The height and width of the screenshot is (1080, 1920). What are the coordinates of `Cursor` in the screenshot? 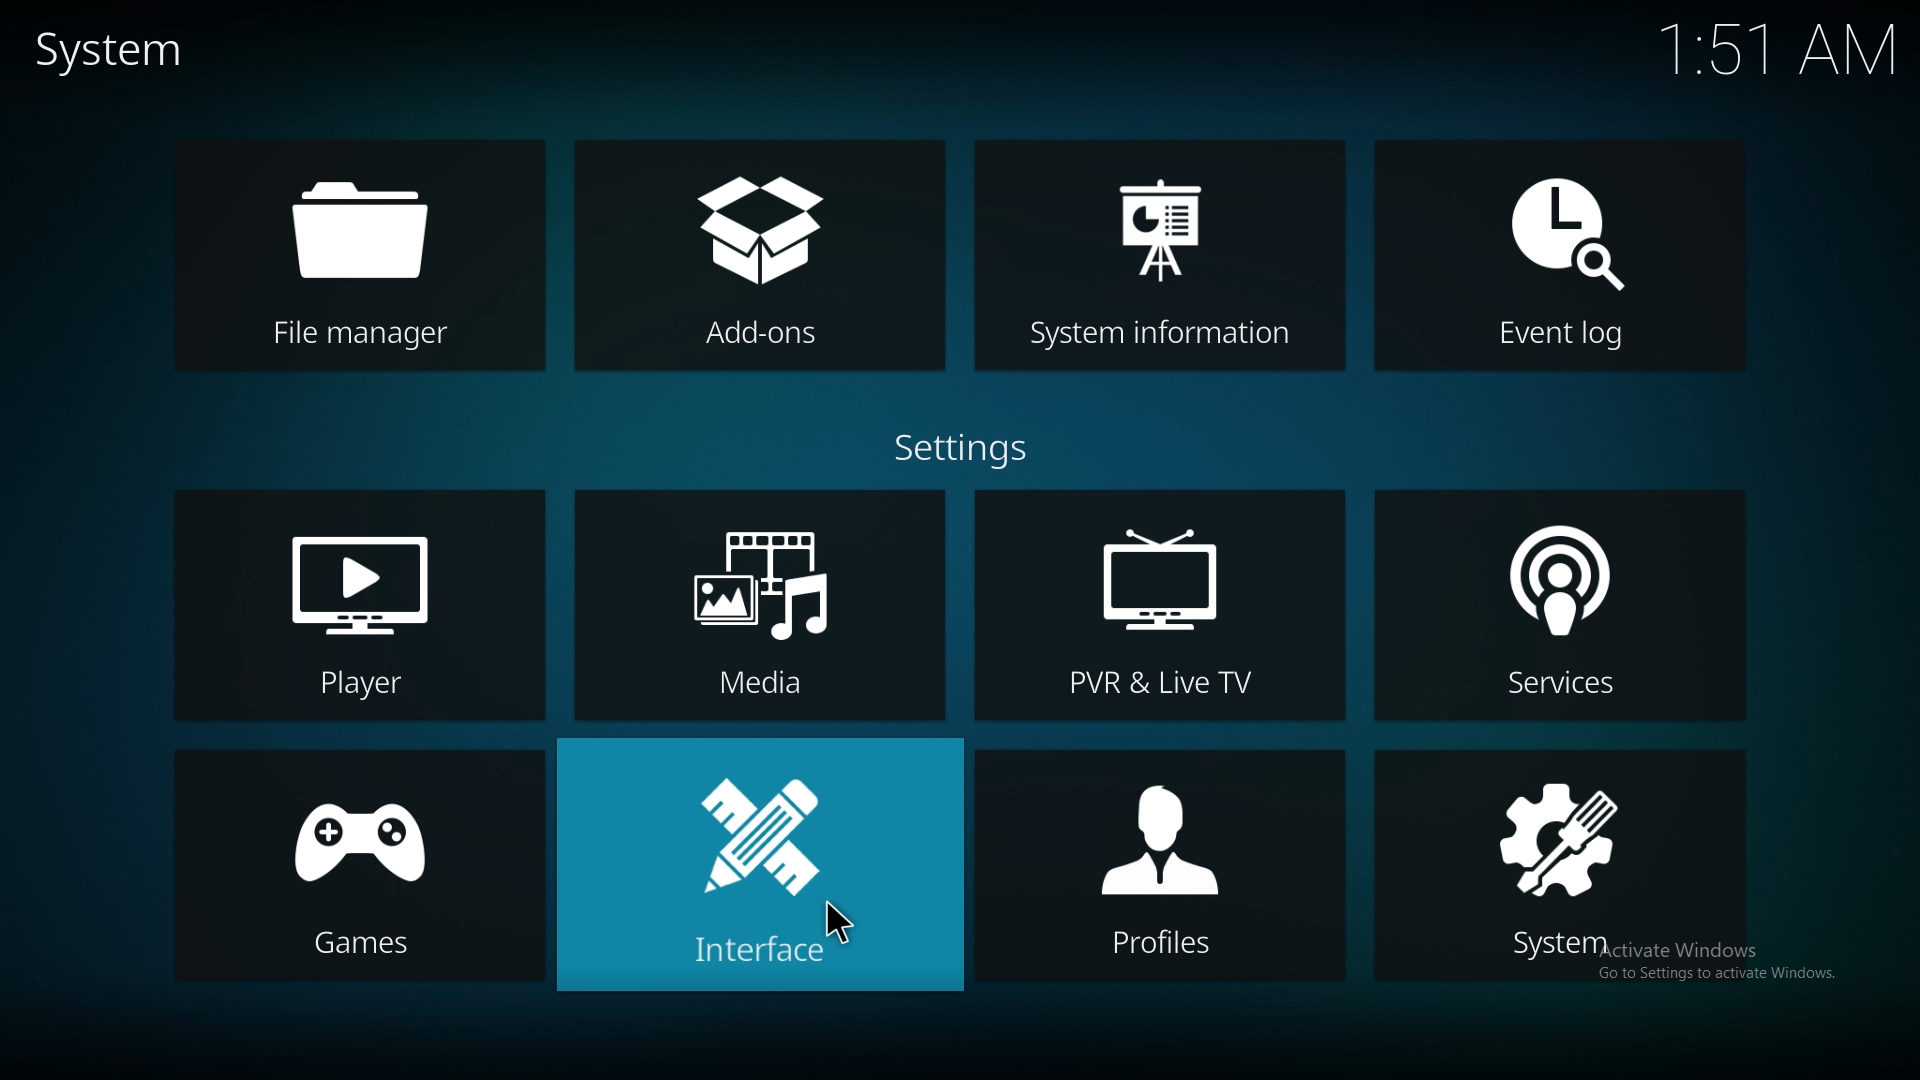 It's located at (833, 930).